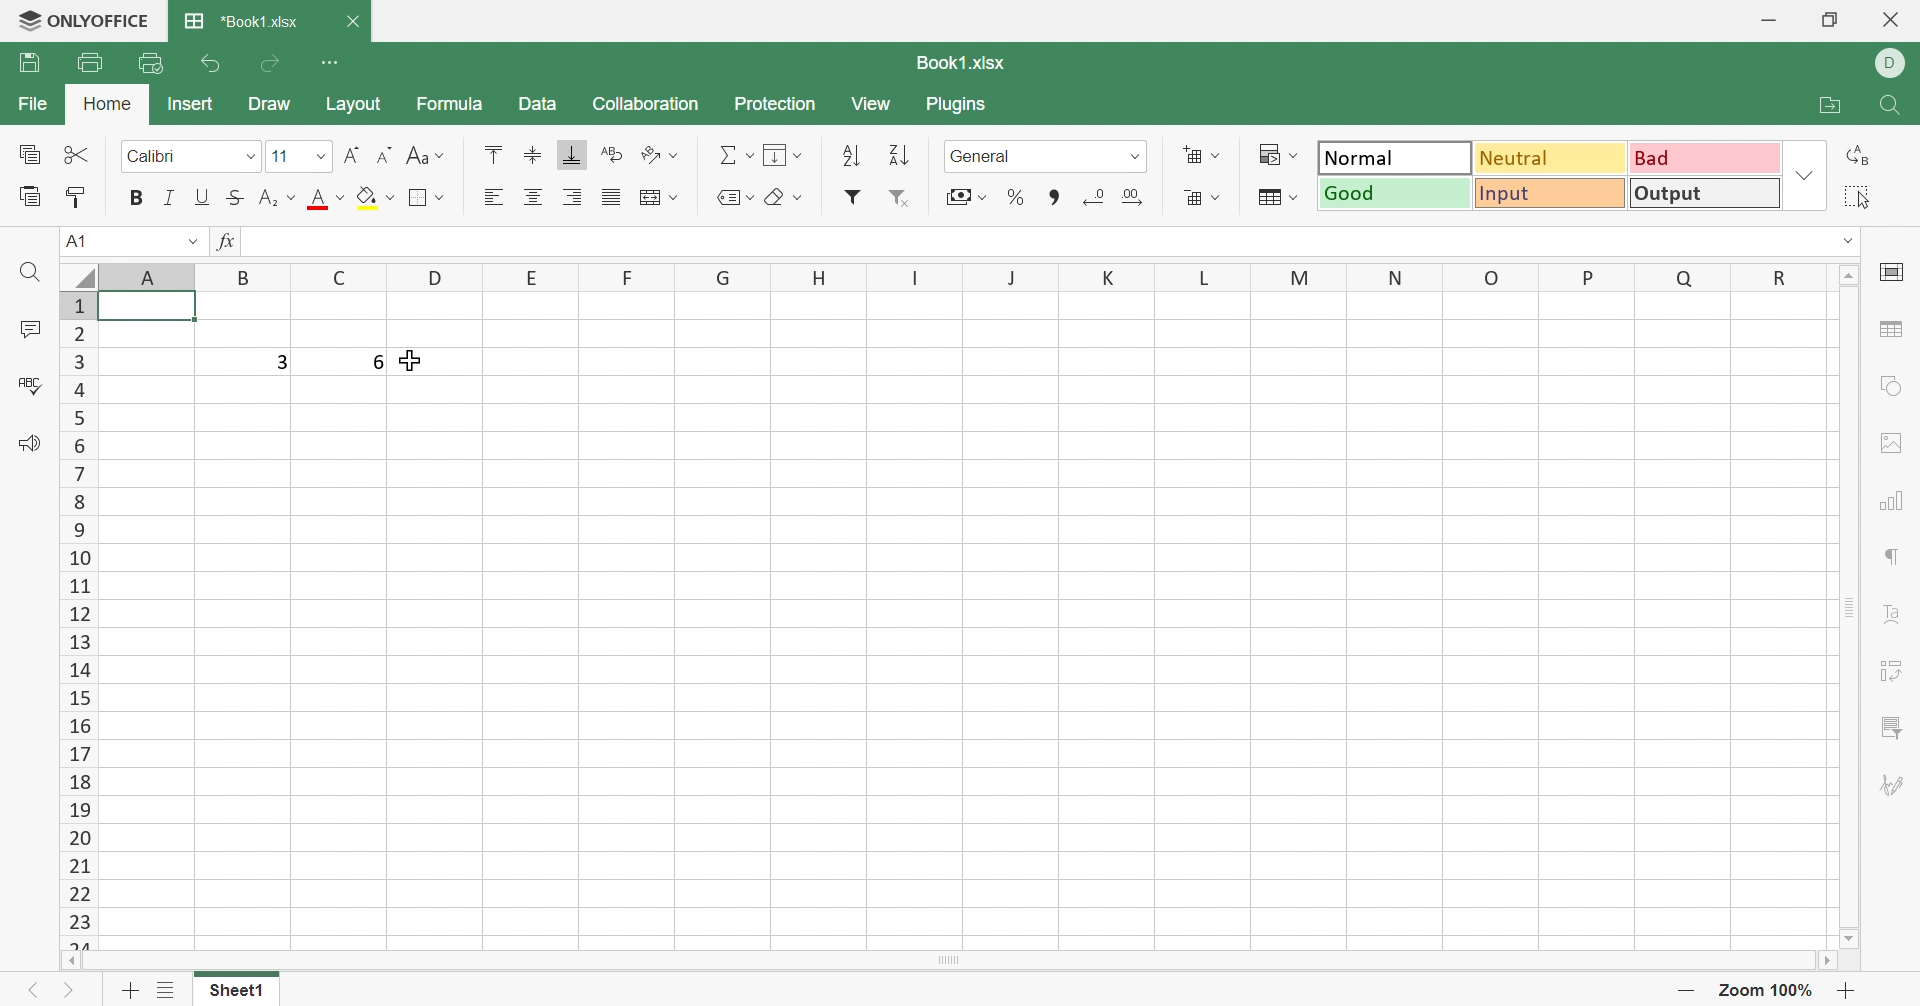 Image resolution: width=1920 pixels, height=1006 pixels. I want to click on Good, so click(1396, 192).